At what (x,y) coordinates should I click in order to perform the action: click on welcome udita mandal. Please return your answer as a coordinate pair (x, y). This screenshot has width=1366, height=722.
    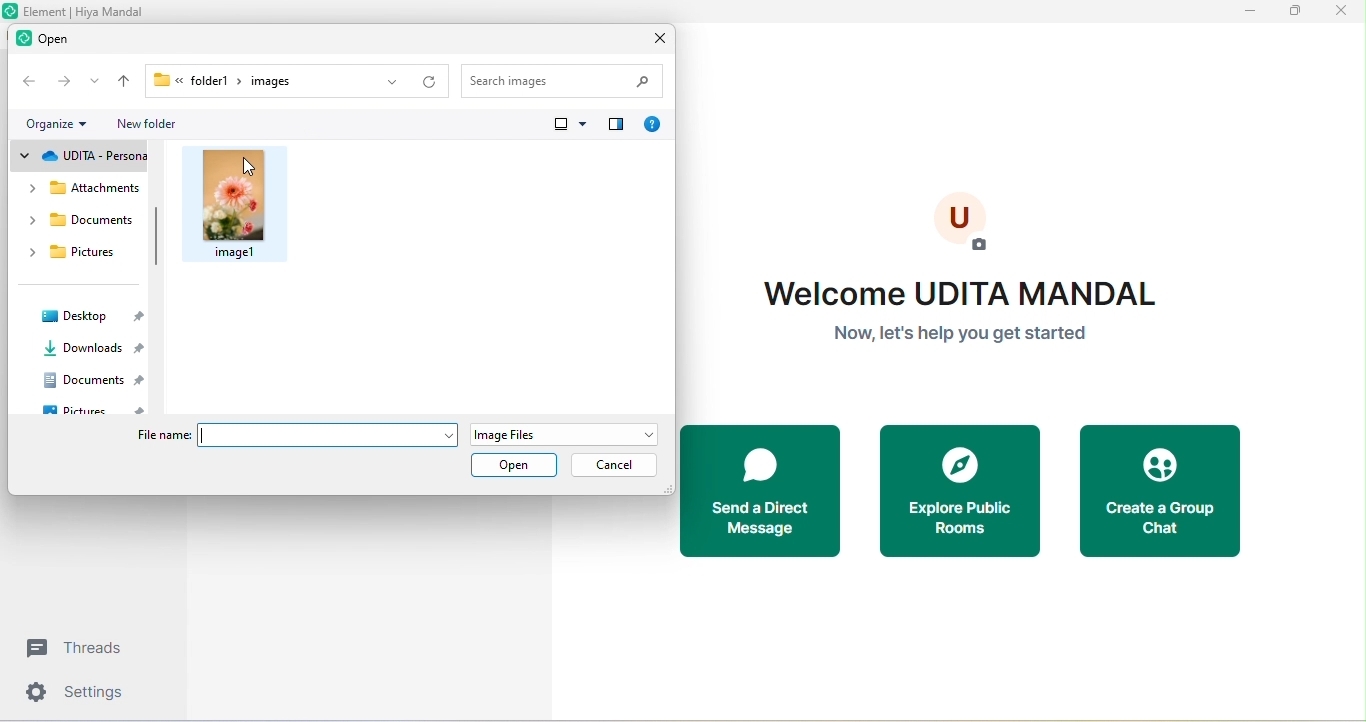
    Looking at the image, I should click on (963, 311).